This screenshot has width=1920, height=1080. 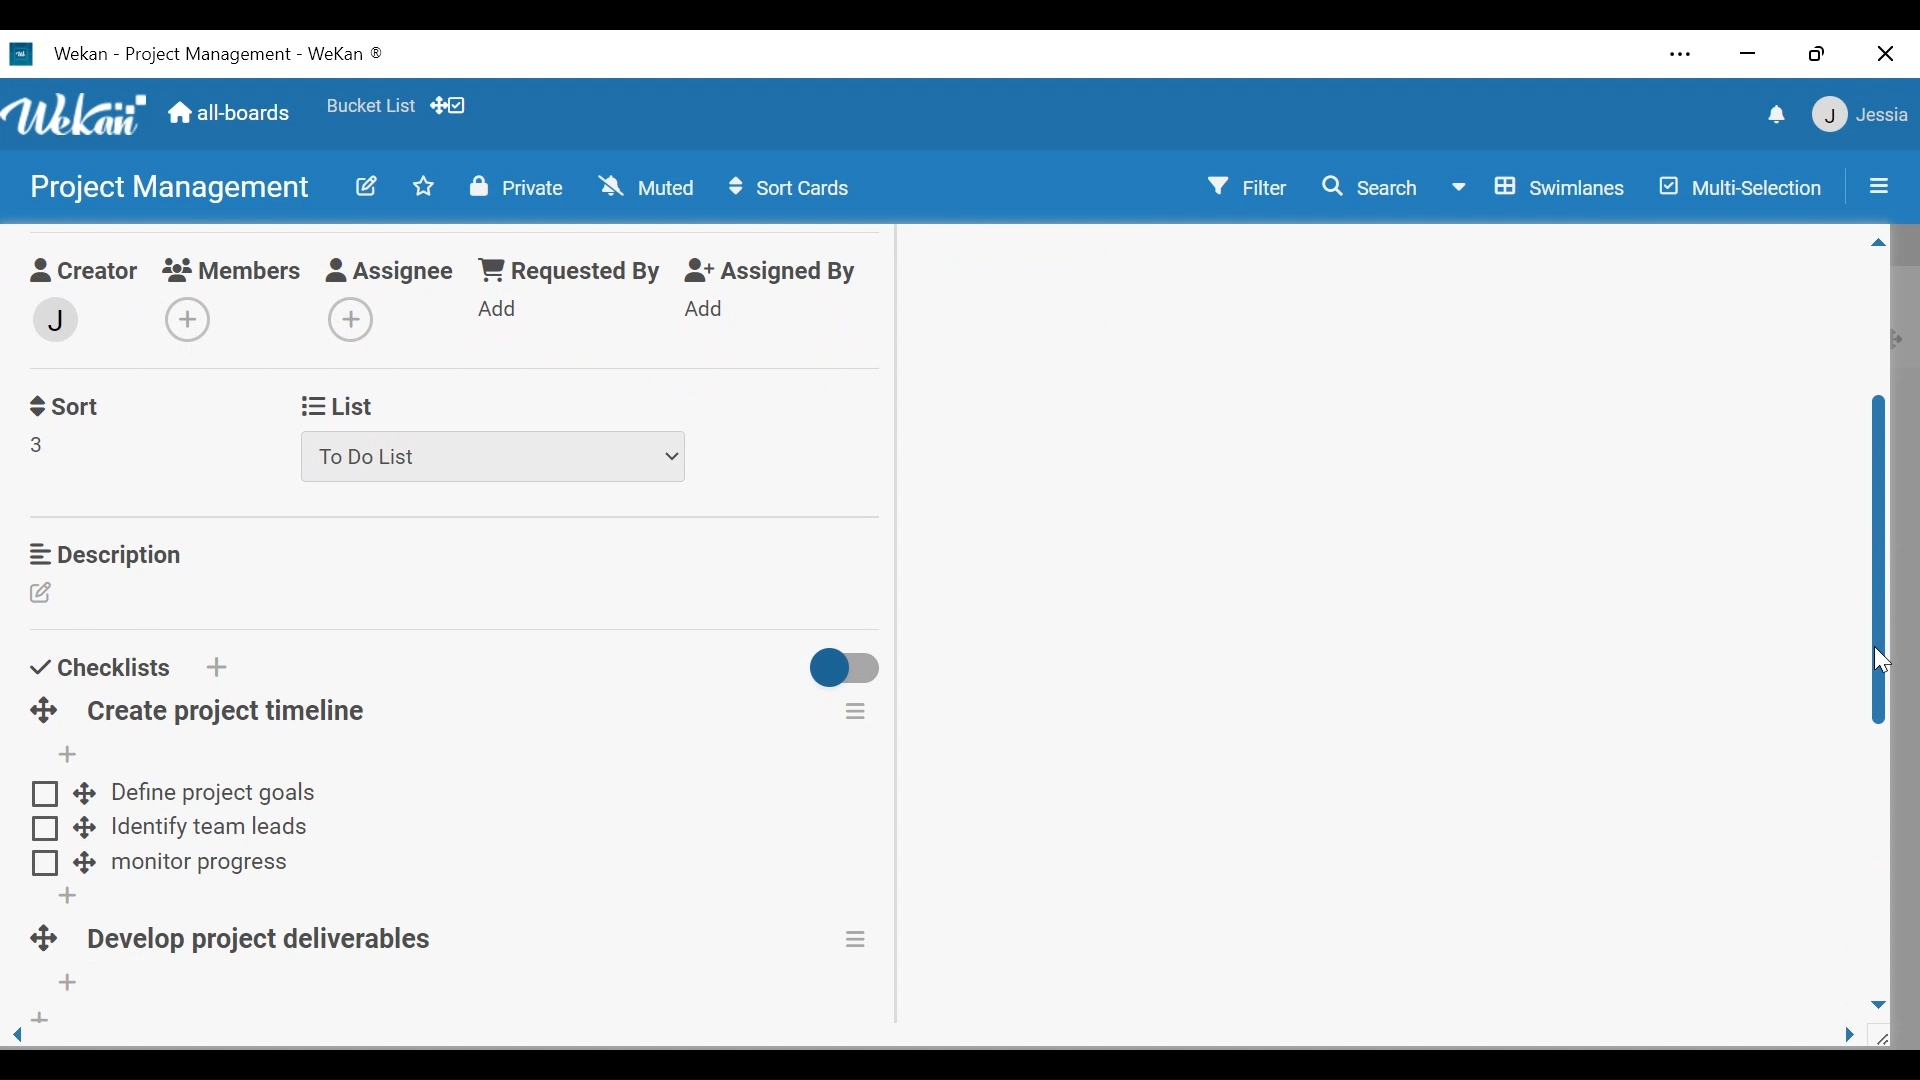 What do you see at coordinates (371, 105) in the screenshot?
I see `Favorite` at bounding box center [371, 105].